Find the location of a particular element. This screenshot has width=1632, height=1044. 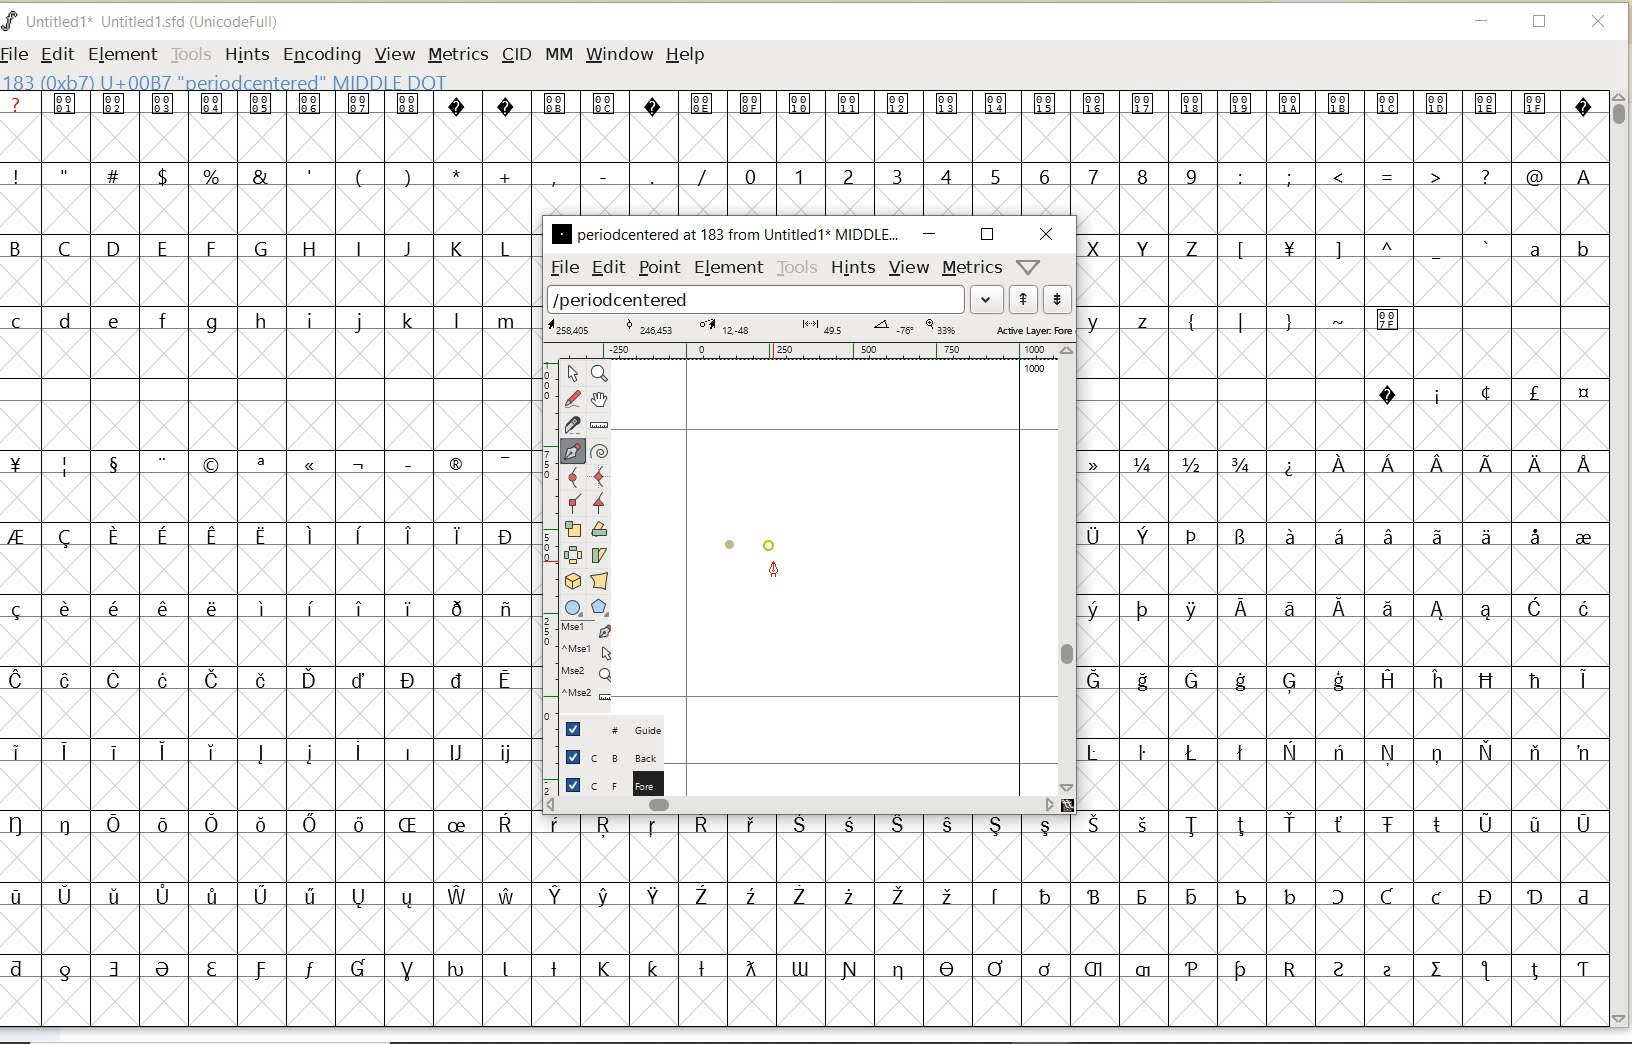

help/window is located at coordinates (1027, 267).